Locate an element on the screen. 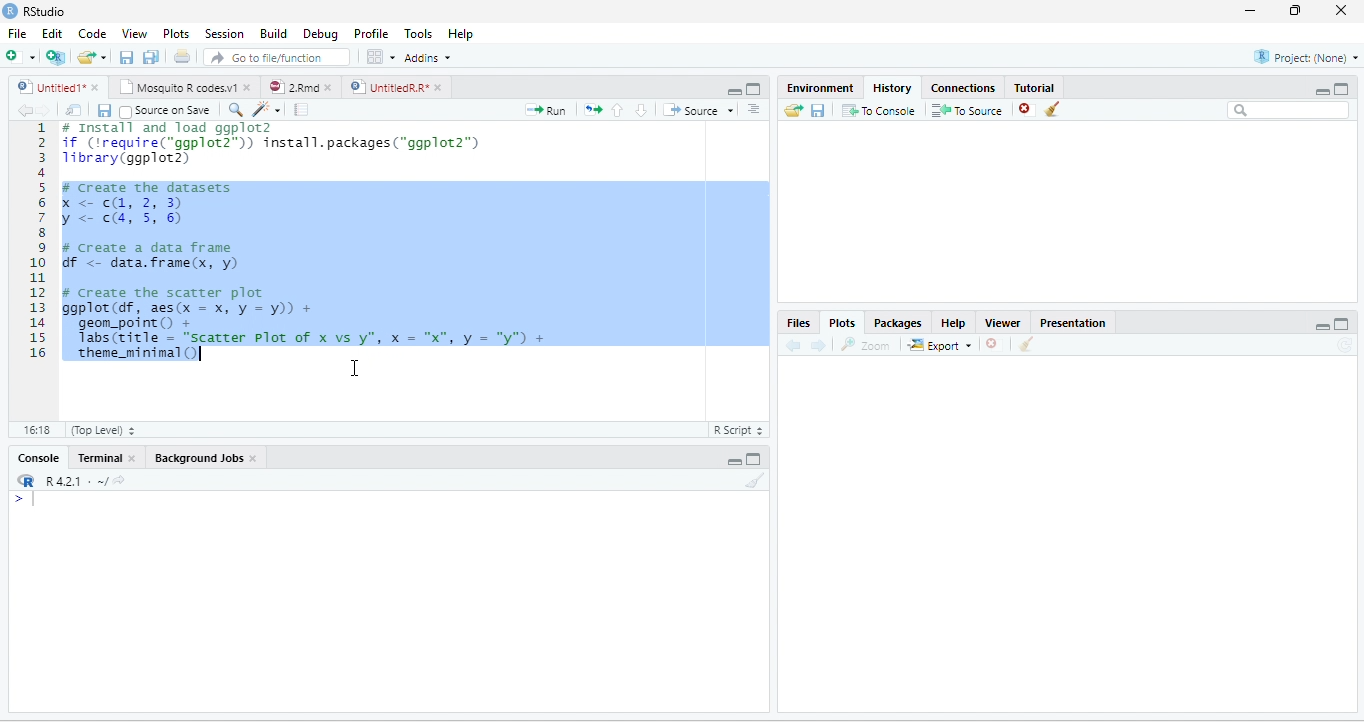 Image resolution: width=1364 pixels, height=722 pixels. Presentation is located at coordinates (1073, 322).